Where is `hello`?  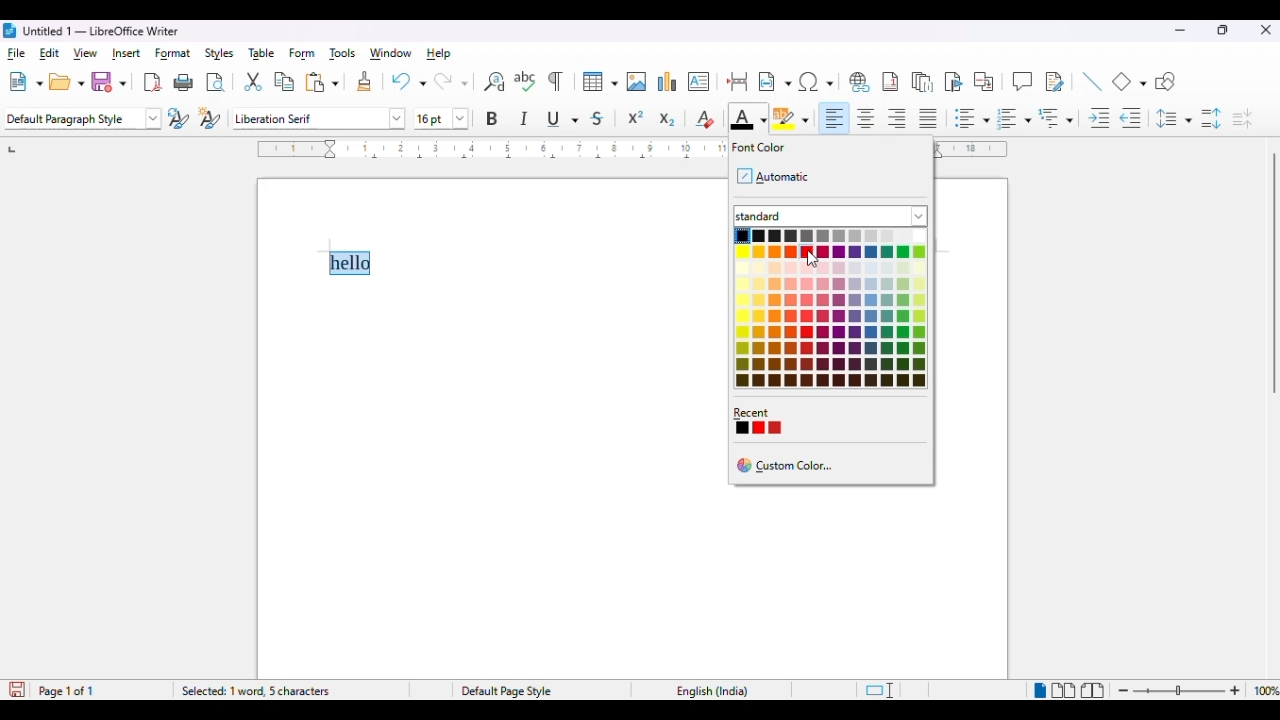 hello is located at coordinates (348, 264).